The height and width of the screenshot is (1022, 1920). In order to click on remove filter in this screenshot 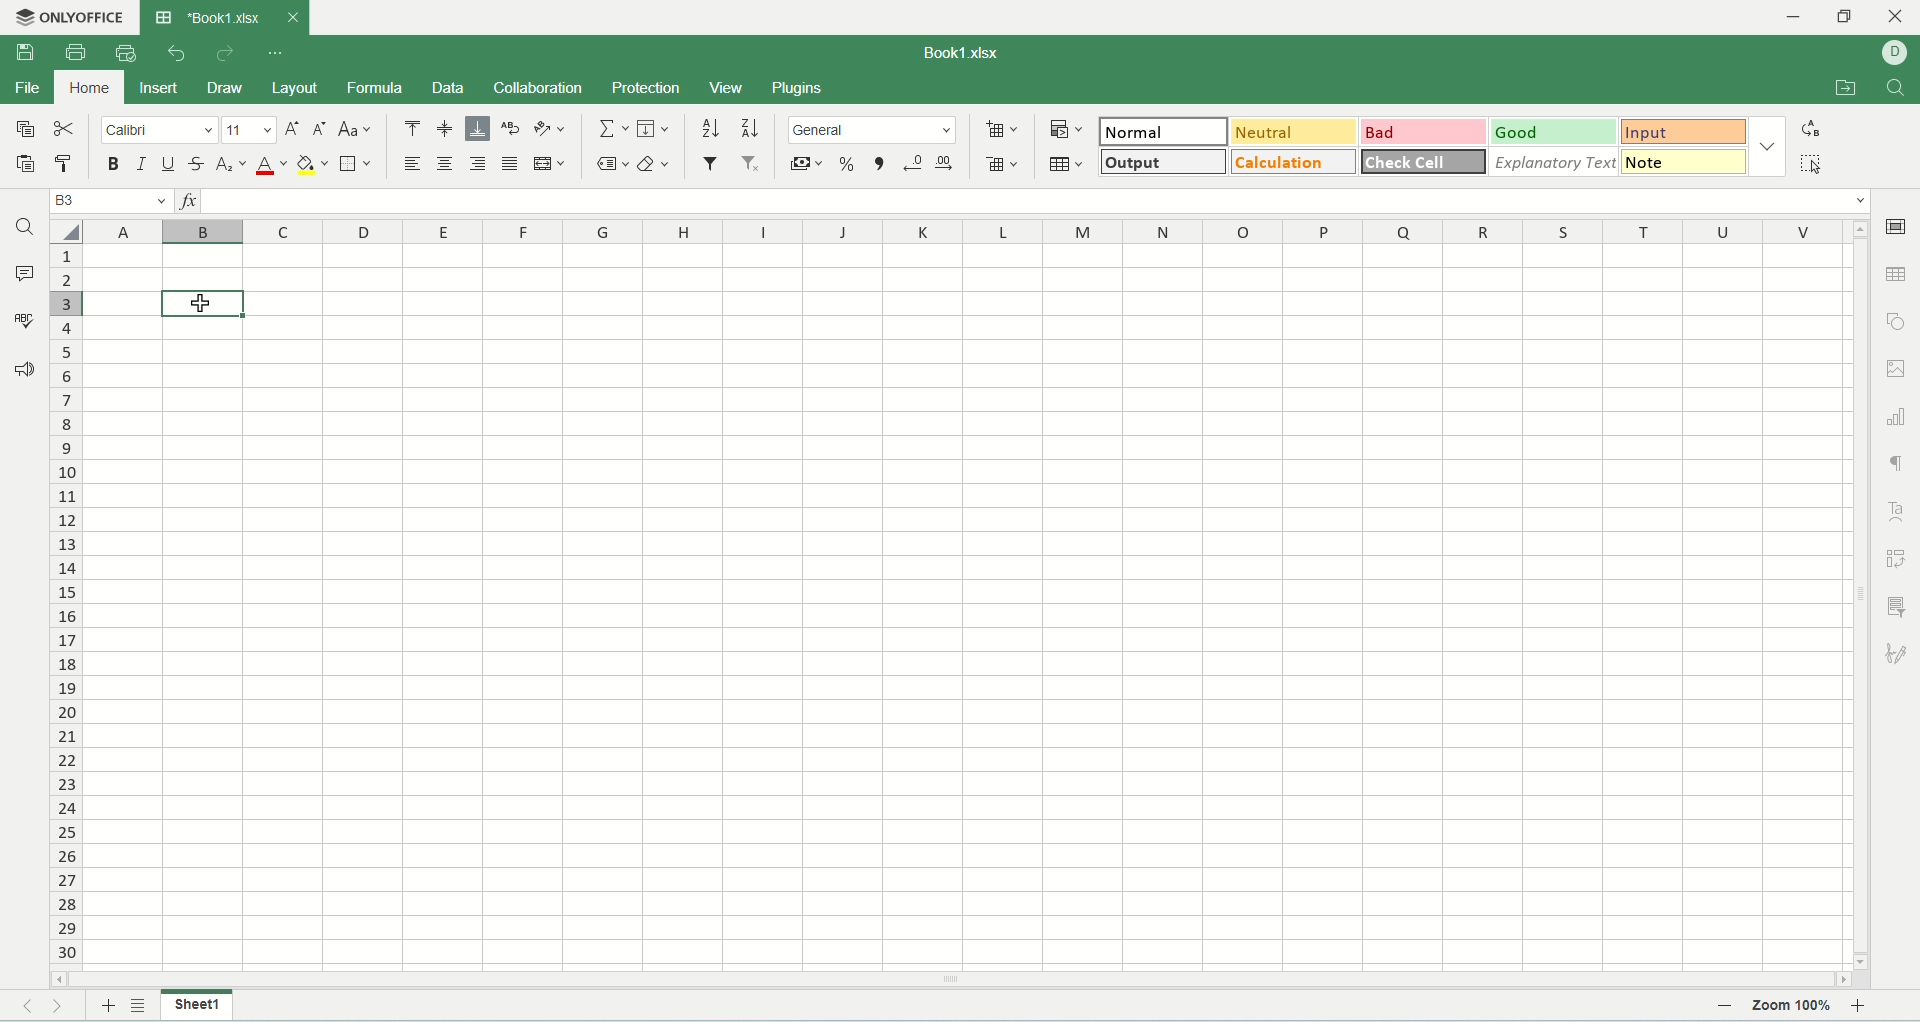, I will do `click(753, 163)`.